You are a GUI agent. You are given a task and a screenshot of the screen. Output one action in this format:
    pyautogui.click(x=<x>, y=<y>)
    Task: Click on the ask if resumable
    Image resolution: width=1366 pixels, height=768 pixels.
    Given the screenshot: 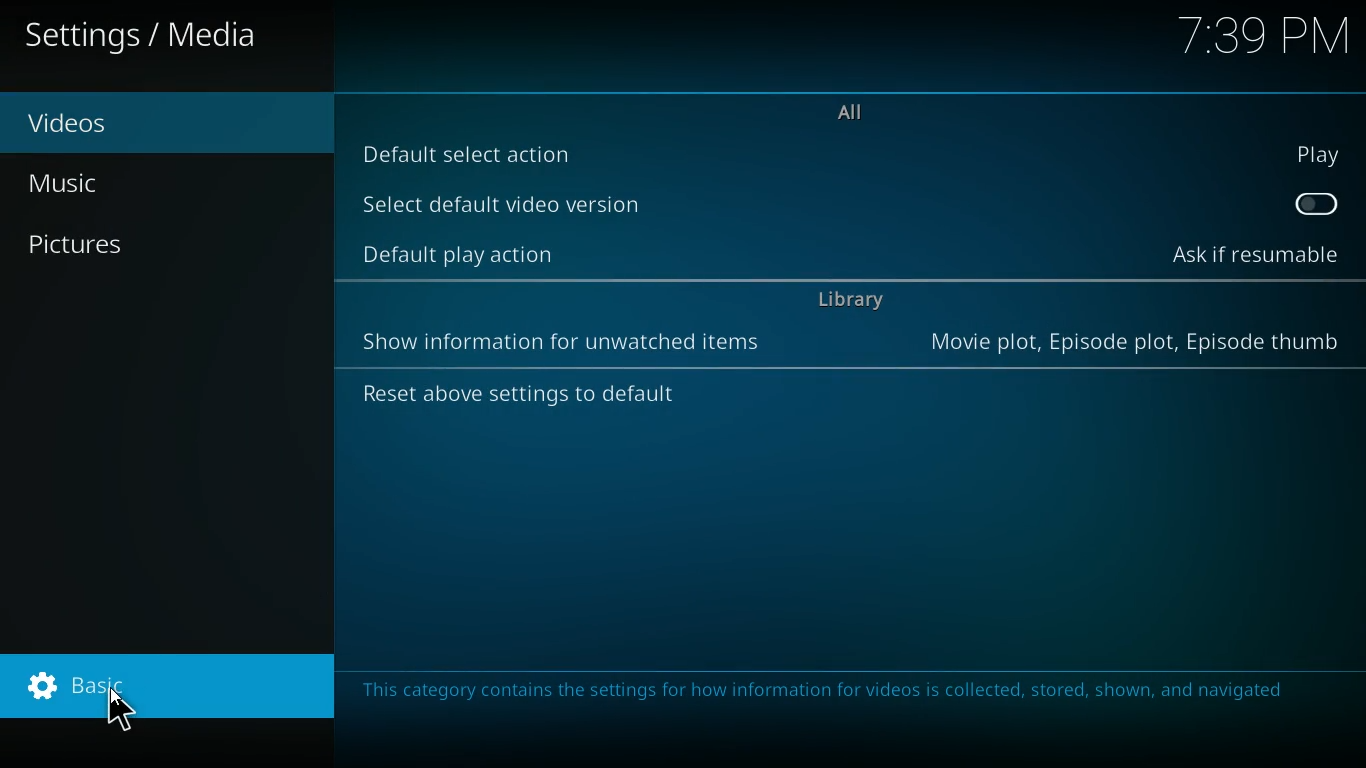 What is the action you would take?
    pyautogui.click(x=1252, y=255)
    